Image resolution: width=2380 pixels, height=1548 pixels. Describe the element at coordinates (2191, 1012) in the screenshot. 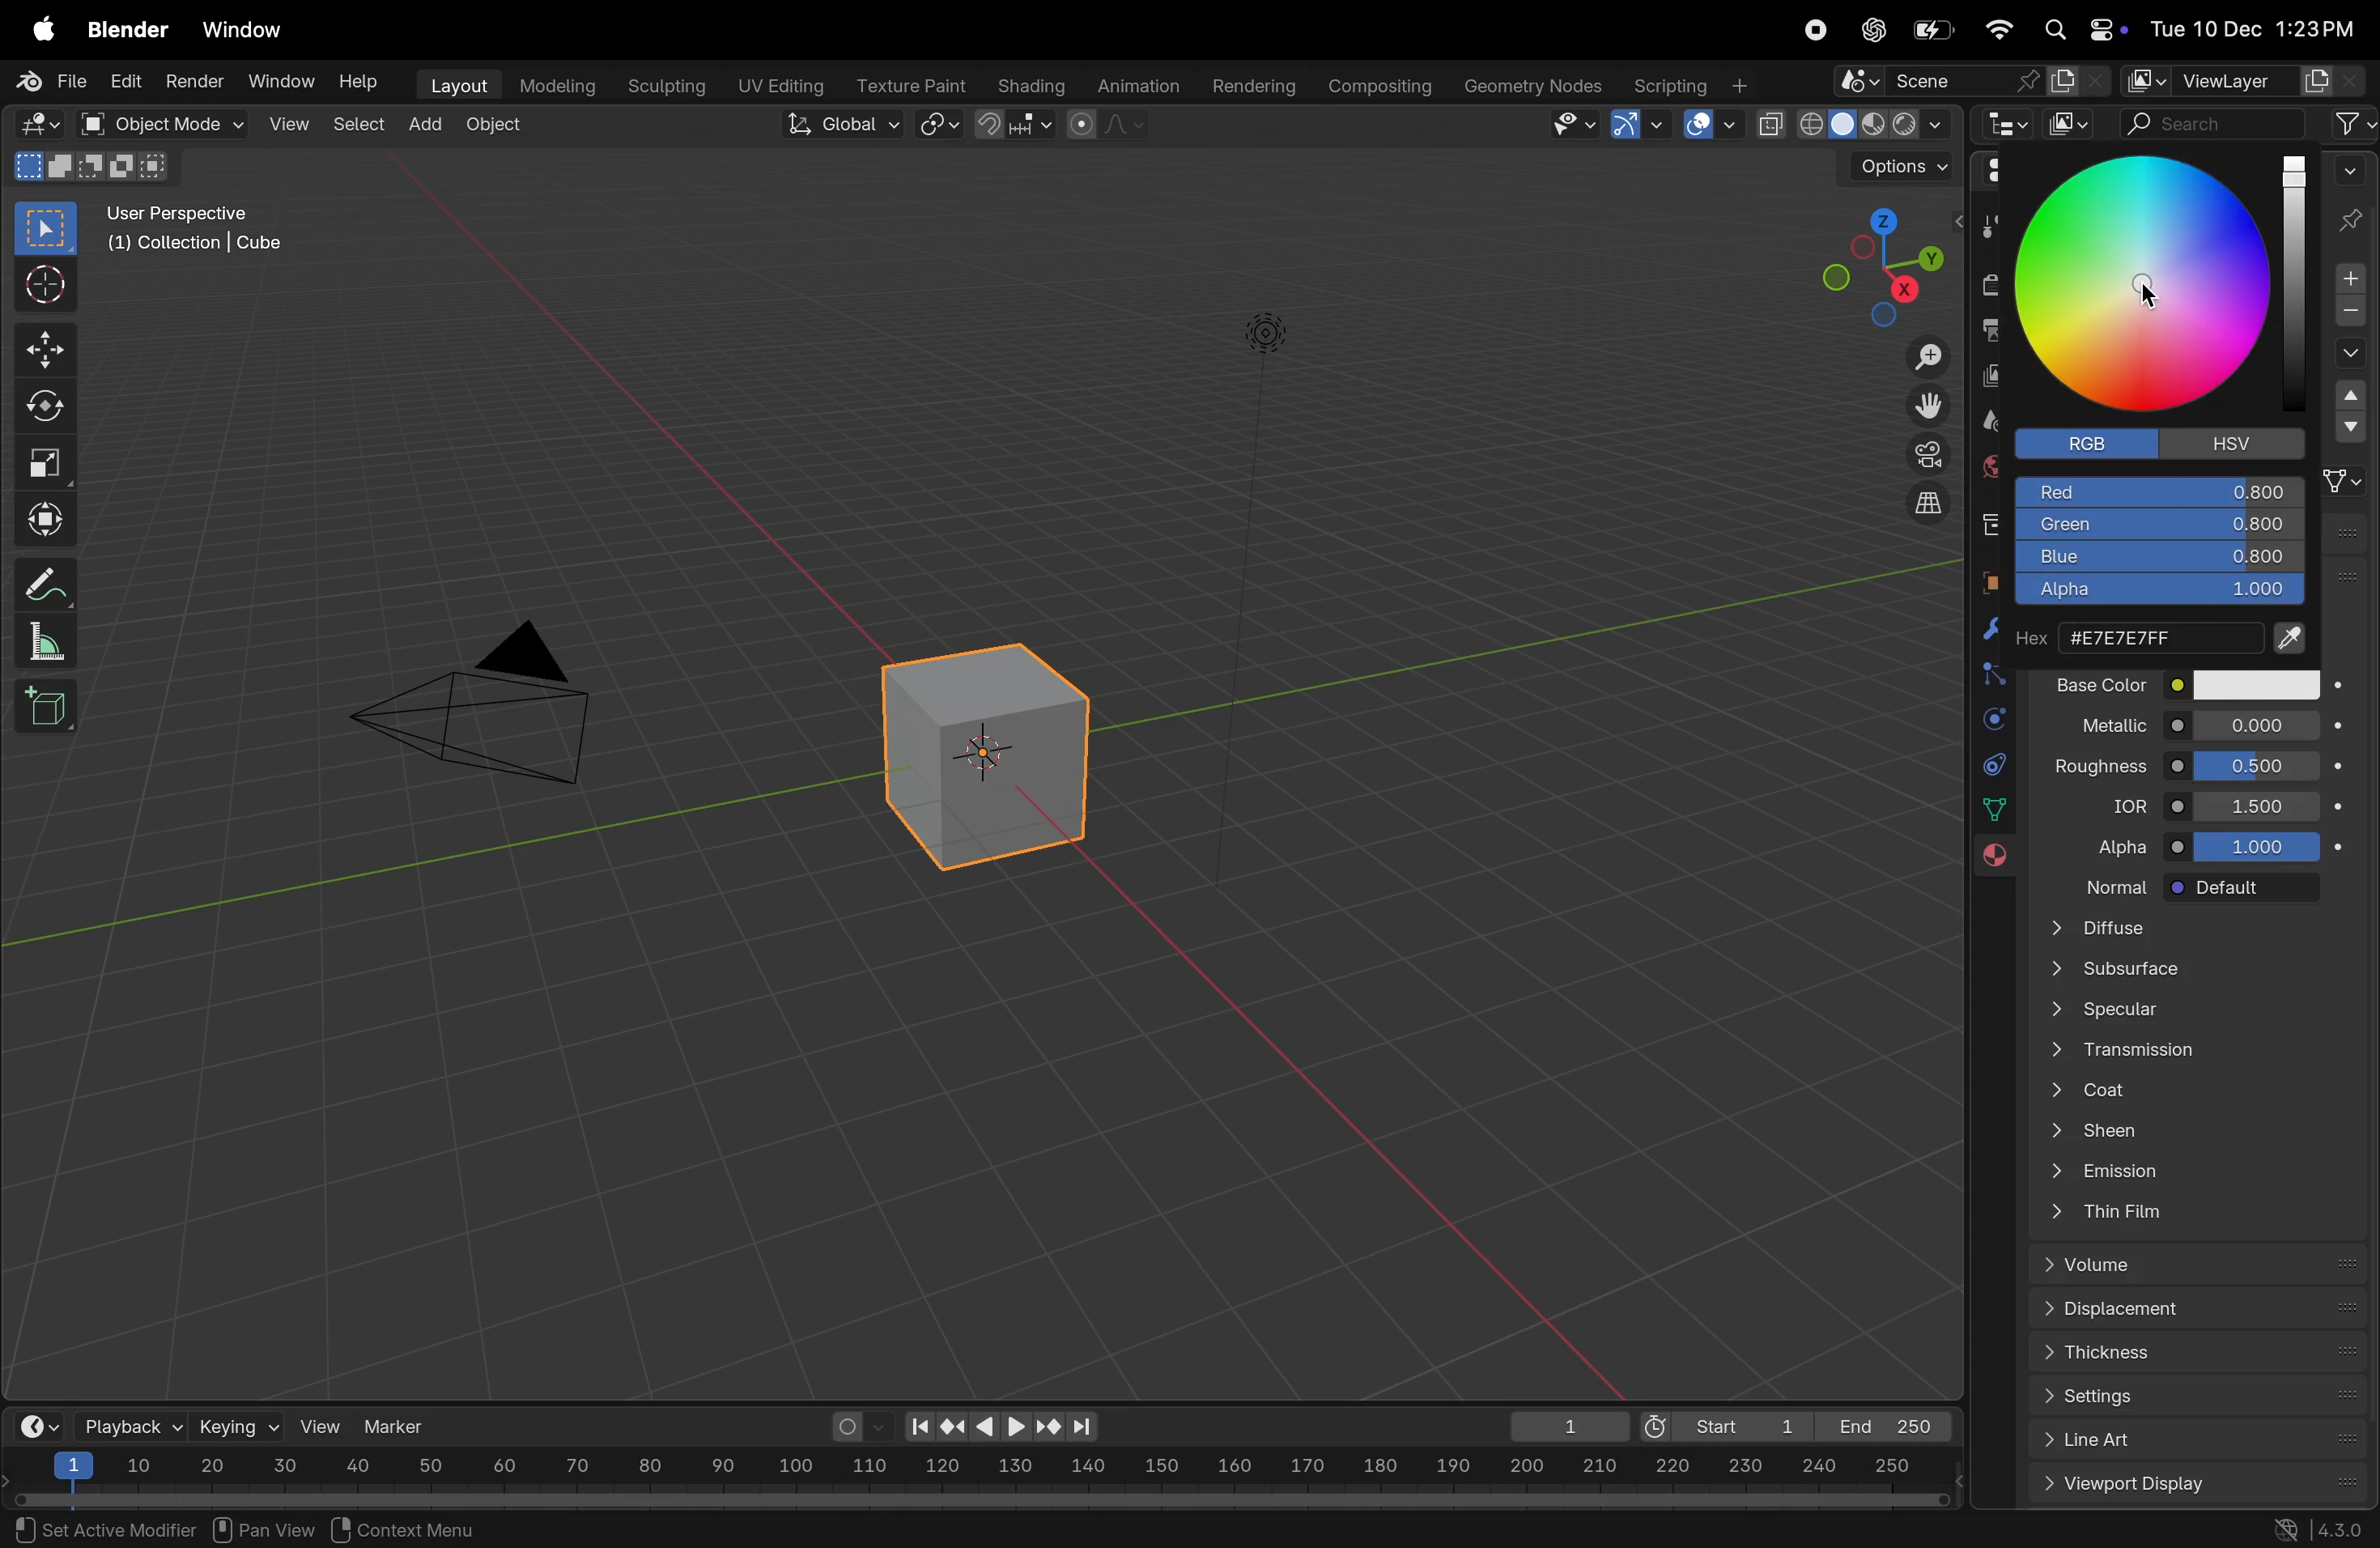

I see `specular` at that location.